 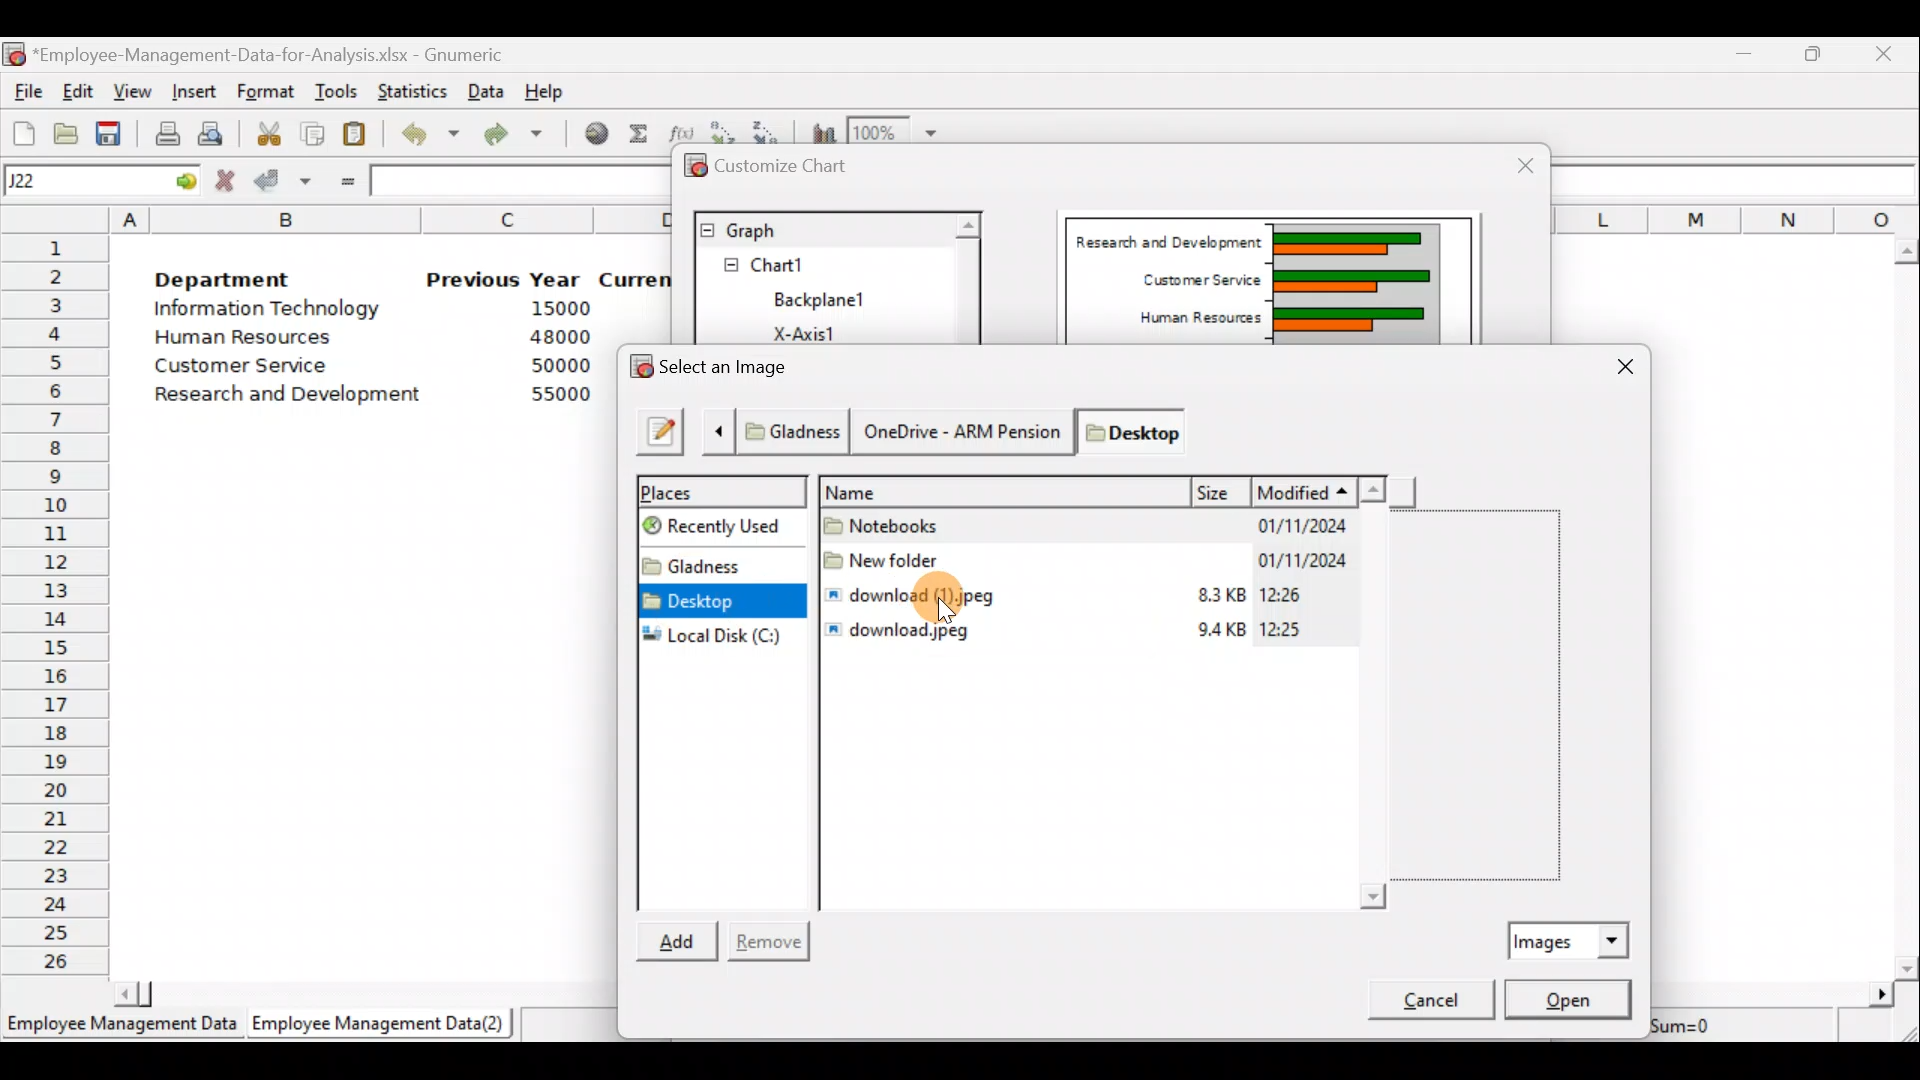 I want to click on Close, so click(x=1513, y=164).